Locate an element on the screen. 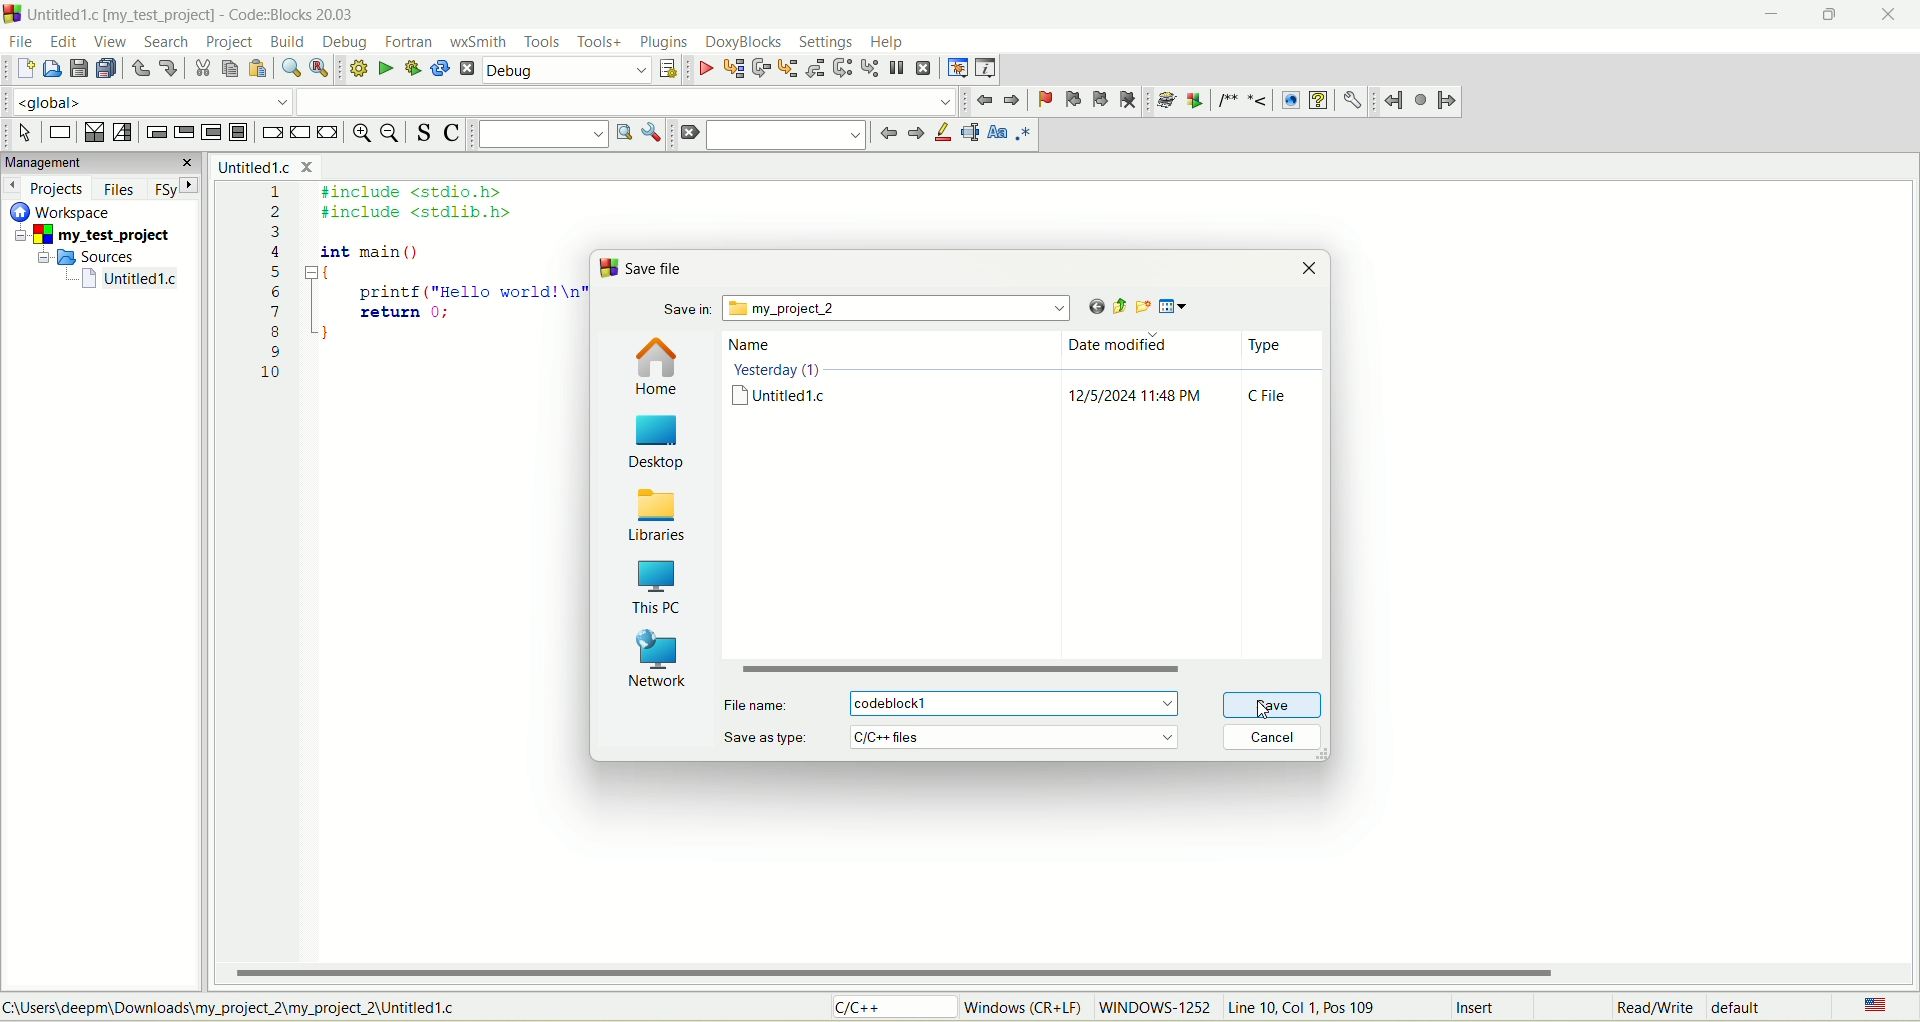 Image resolution: width=1920 pixels, height=1022 pixels. jump back is located at coordinates (885, 133).